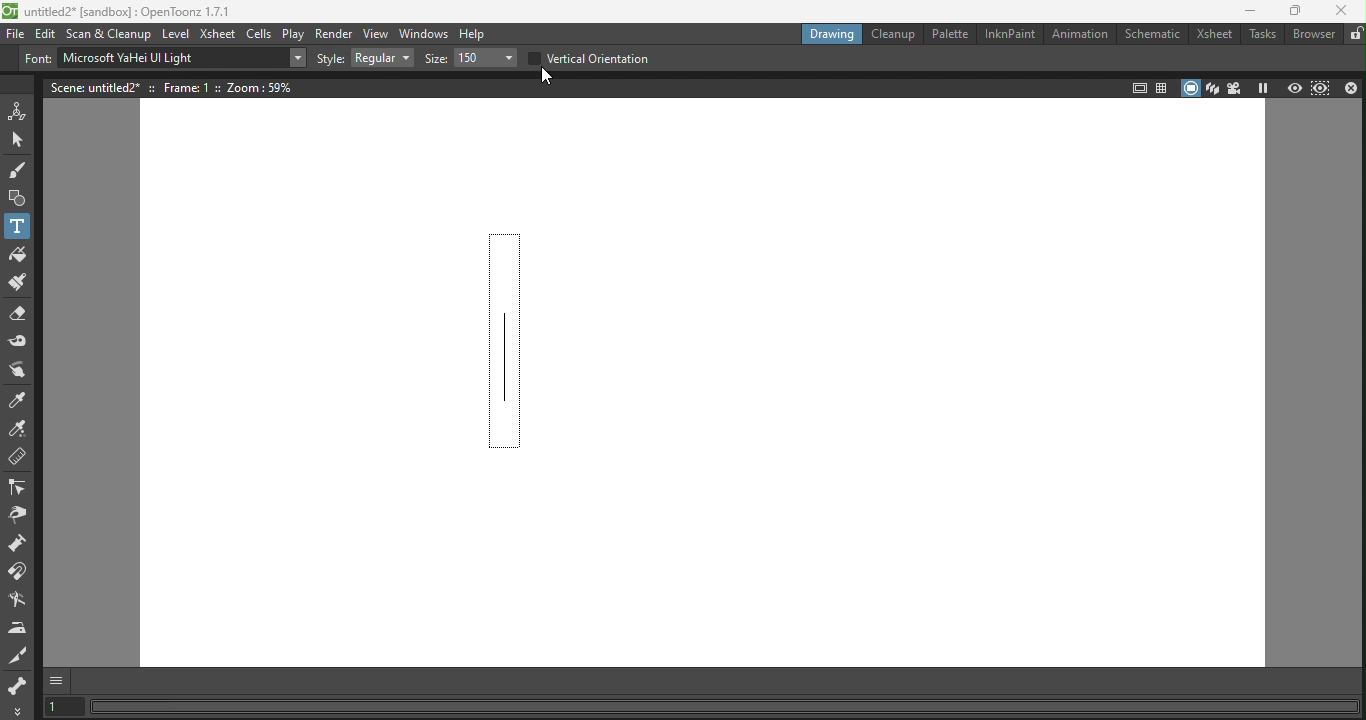  What do you see at coordinates (1320, 88) in the screenshot?
I see `Preview` at bounding box center [1320, 88].